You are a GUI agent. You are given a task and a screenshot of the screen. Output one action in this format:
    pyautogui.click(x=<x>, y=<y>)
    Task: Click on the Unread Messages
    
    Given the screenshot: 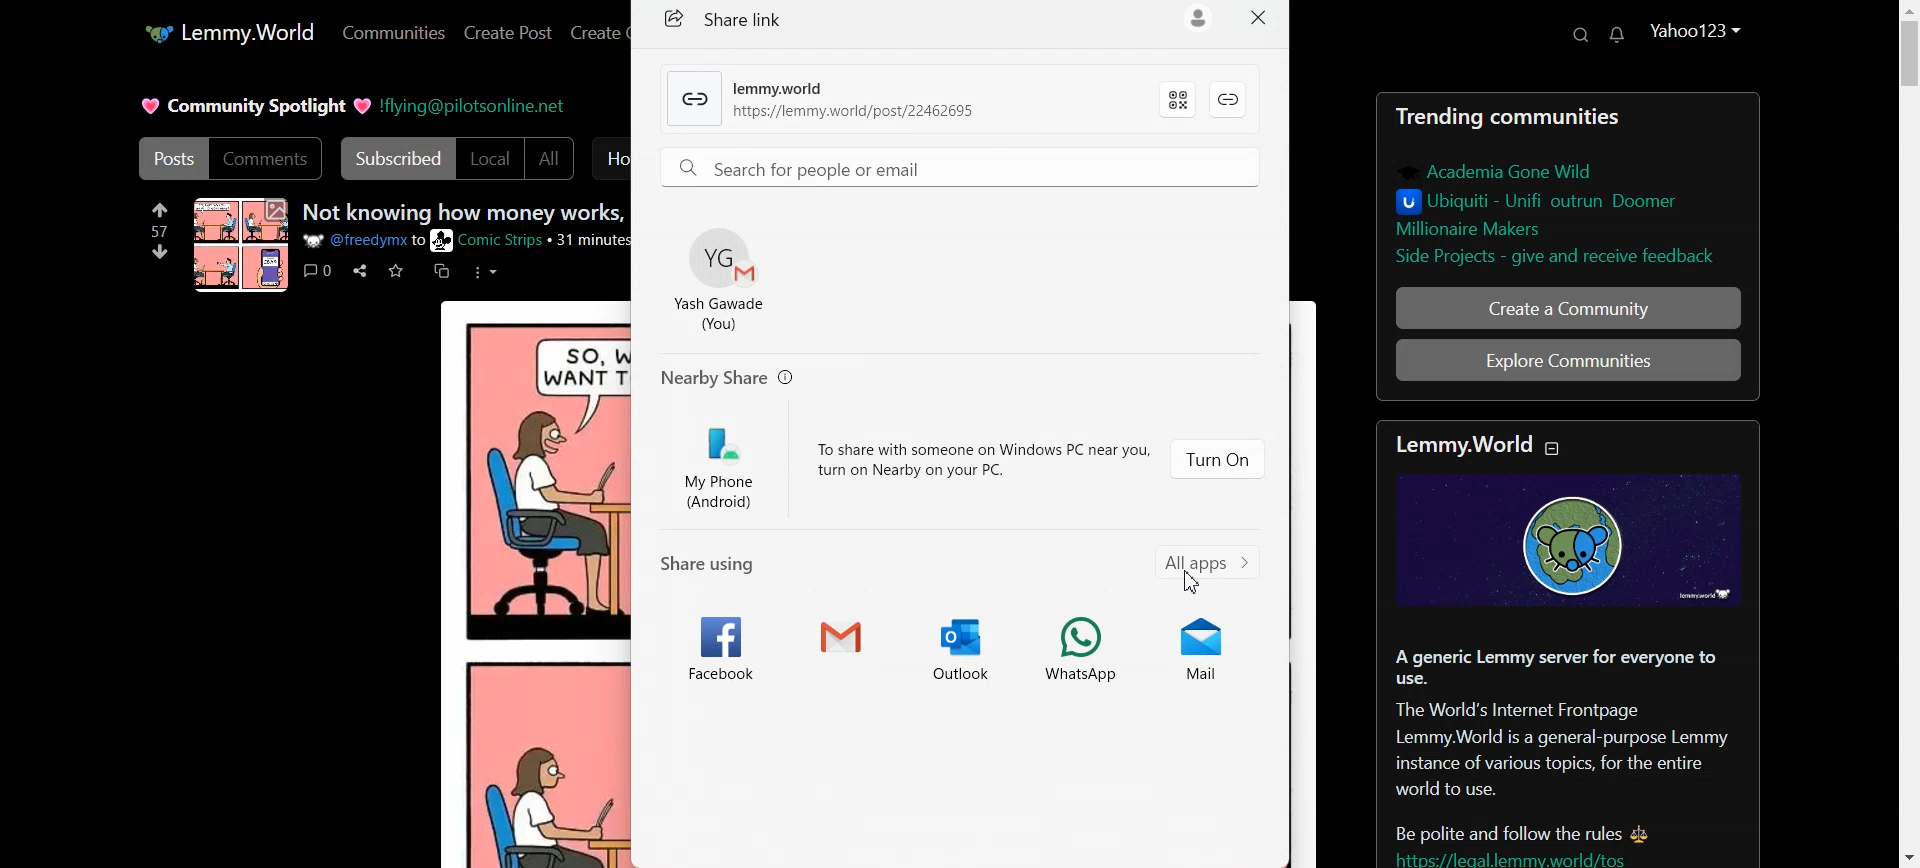 What is the action you would take?
    pyautogui.click(x=1617, y=35)
    